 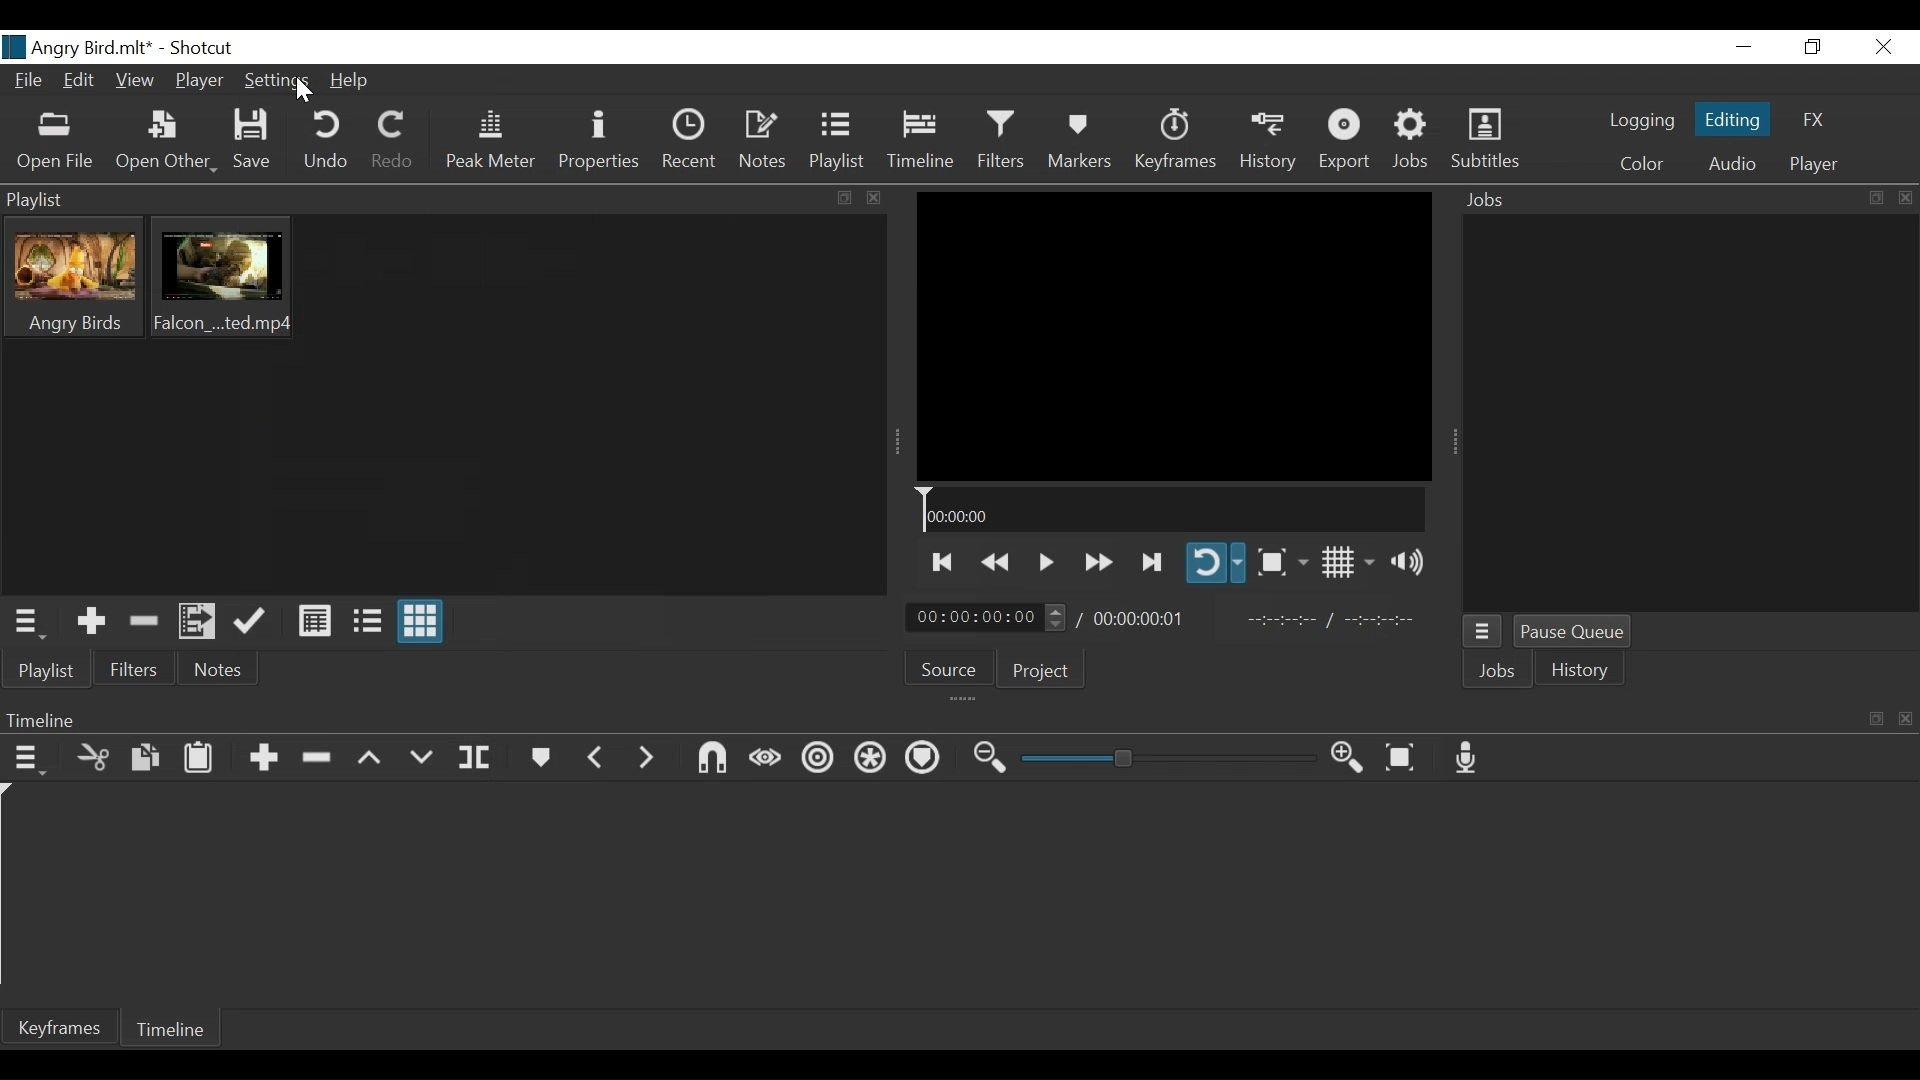 I want to click on Toggle Zoom, so click(x=1280, y=562).